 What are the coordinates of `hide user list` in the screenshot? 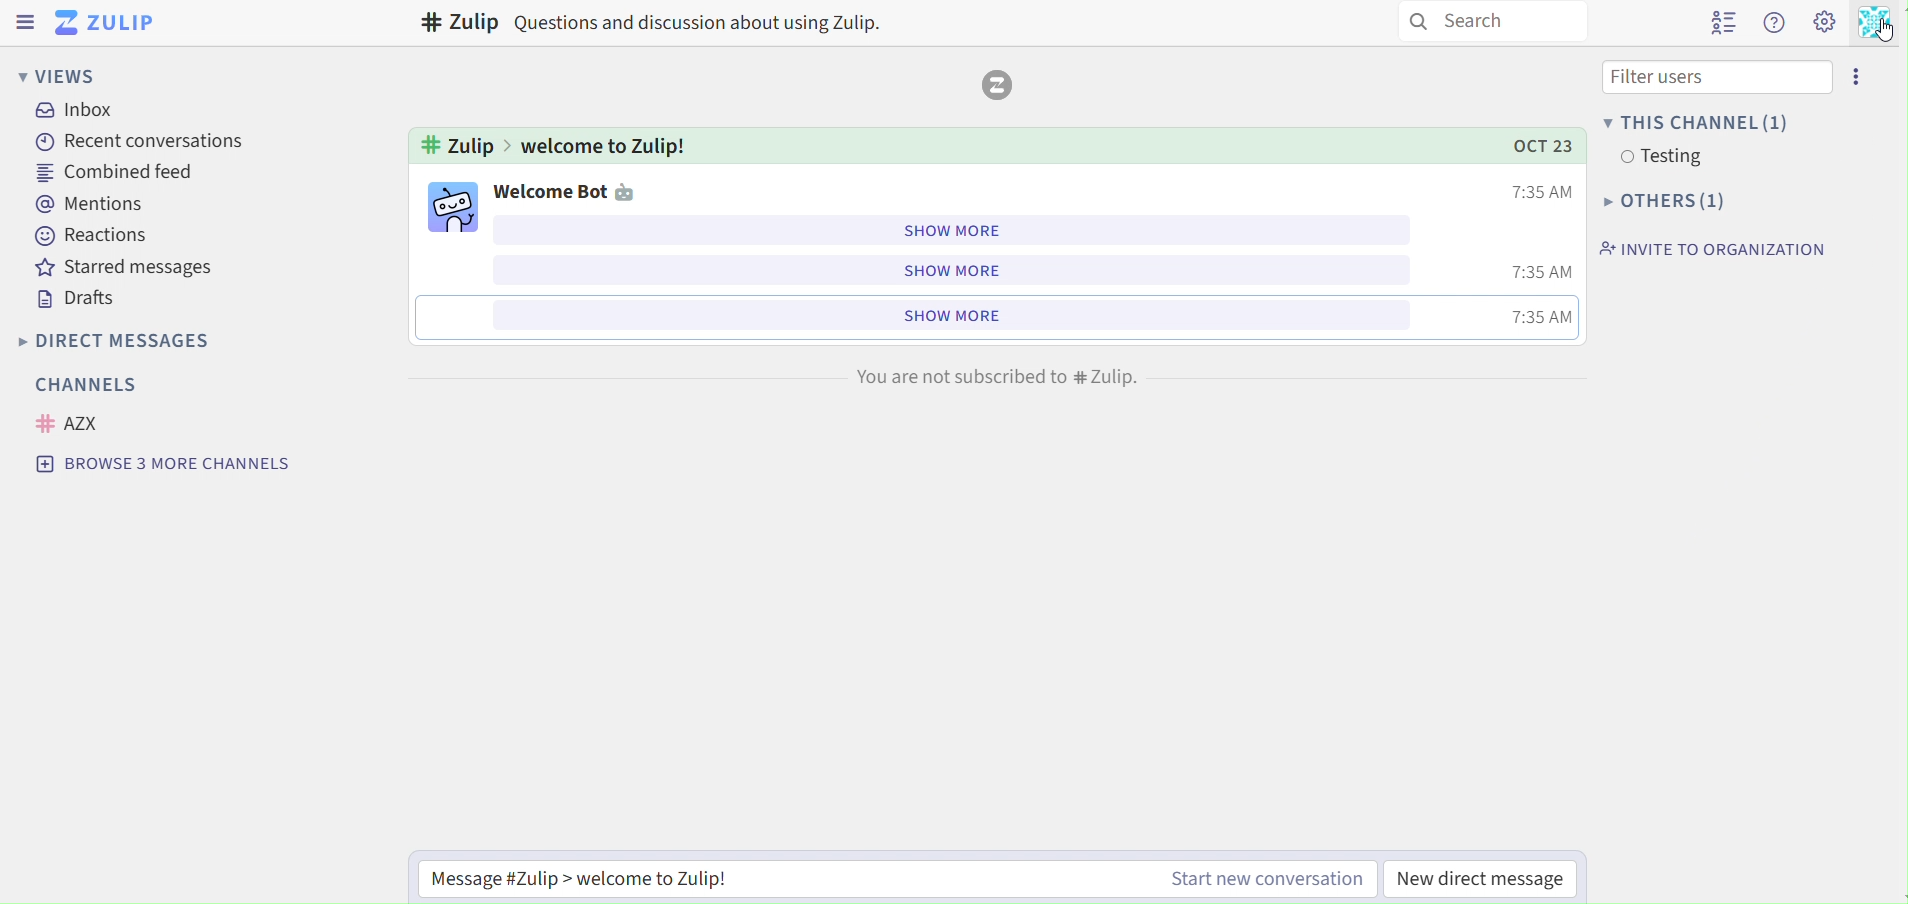 It's located at (1718, 24).